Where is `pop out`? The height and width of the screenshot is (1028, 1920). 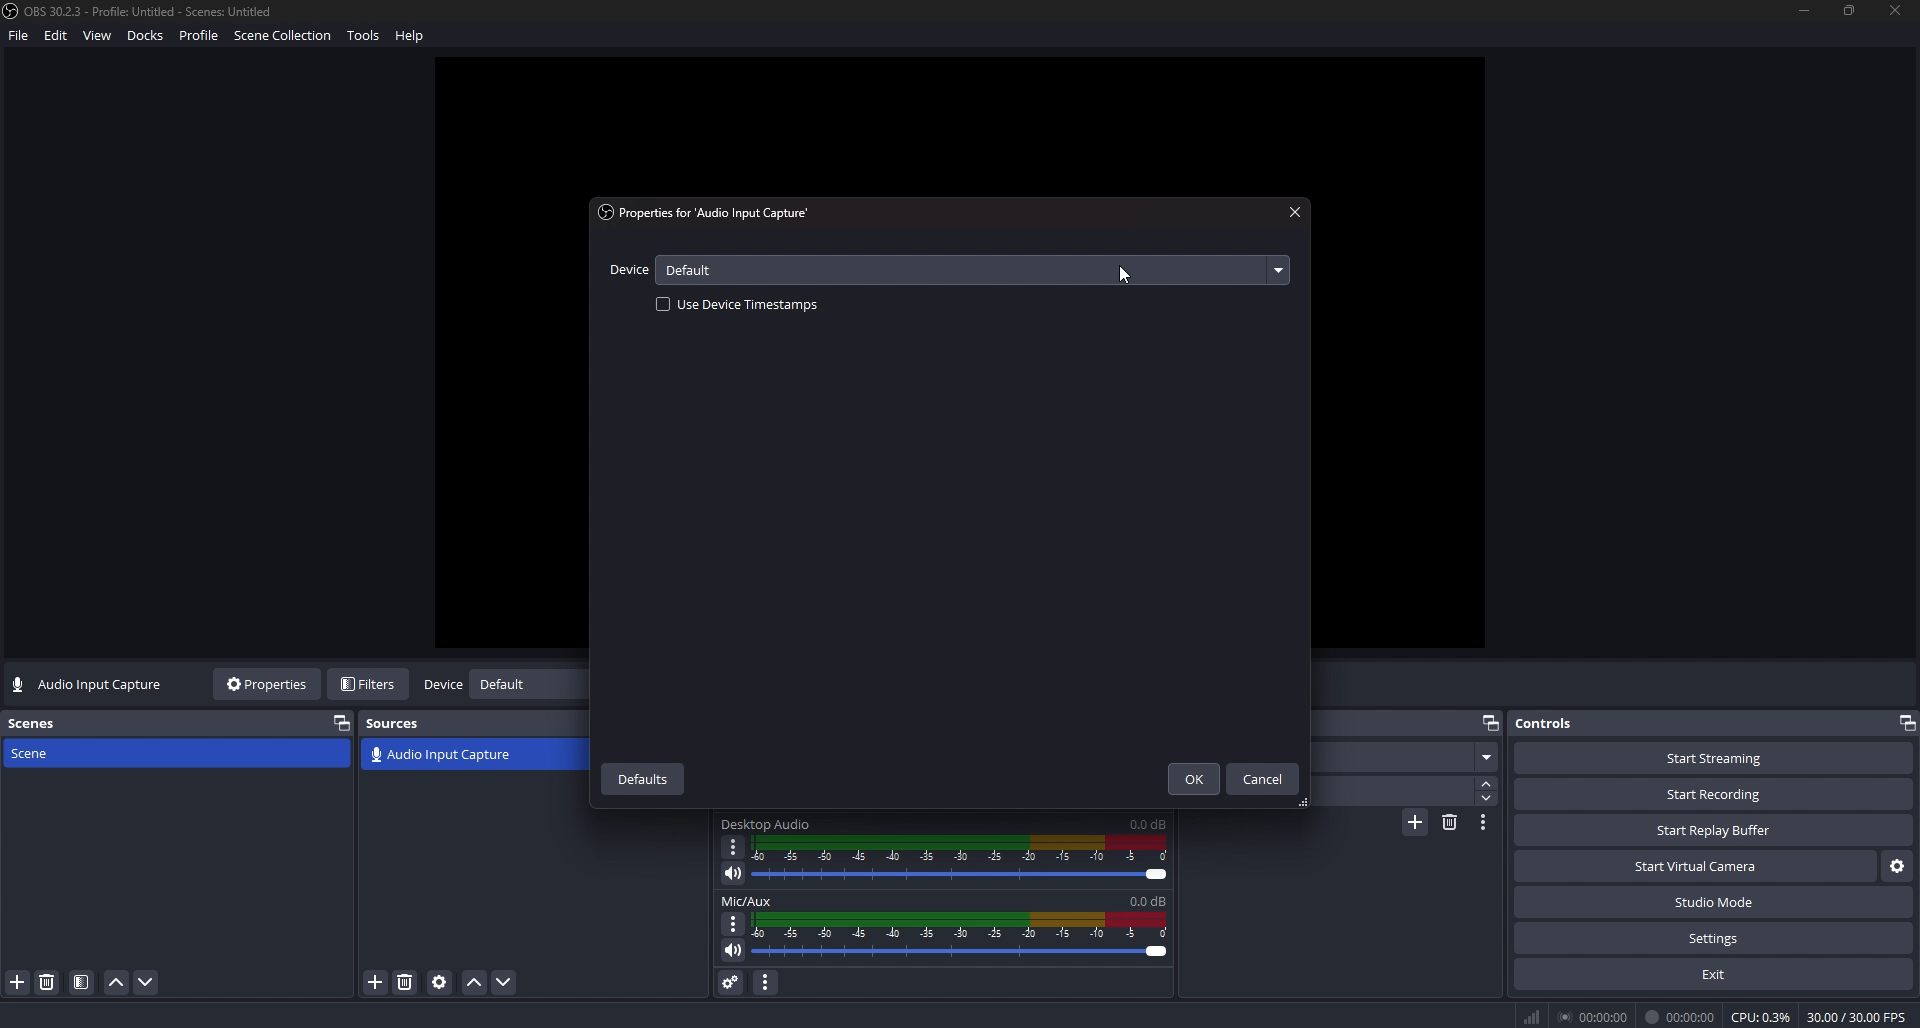 pop out is located at coordinates (341, 722).